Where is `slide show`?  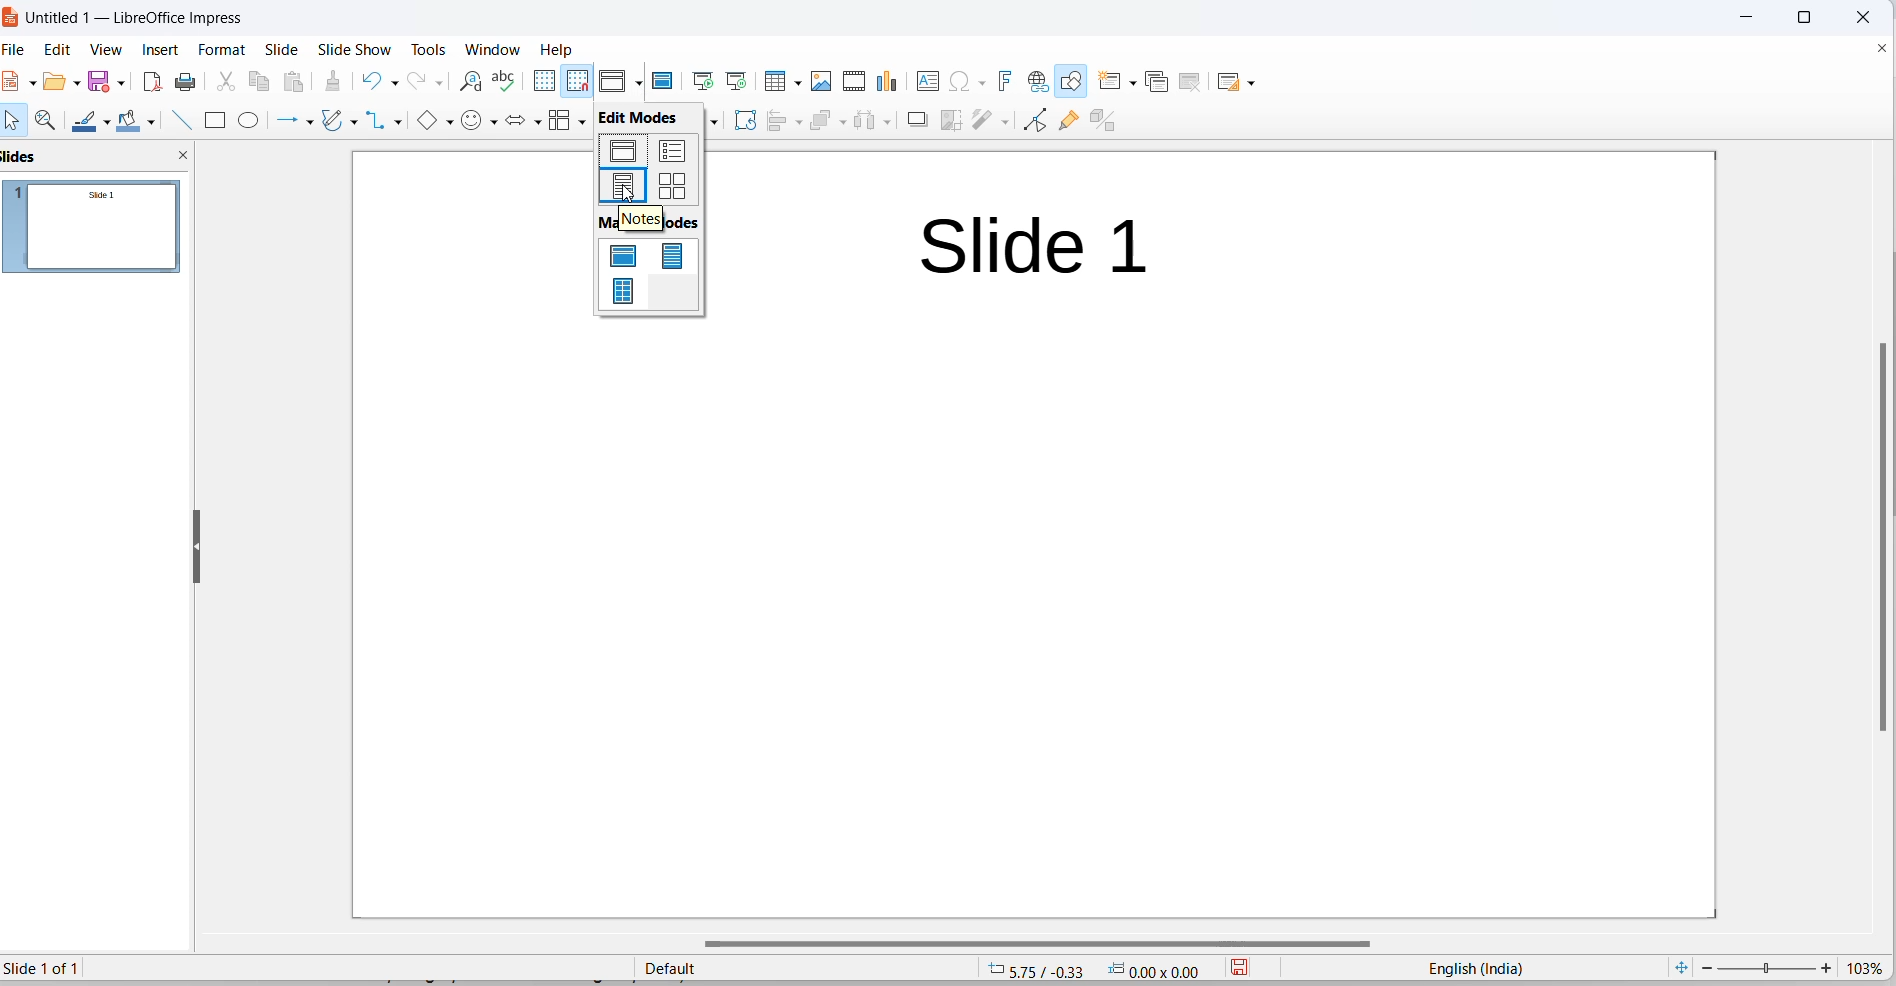 slide show is located at coordinates (355, 50).